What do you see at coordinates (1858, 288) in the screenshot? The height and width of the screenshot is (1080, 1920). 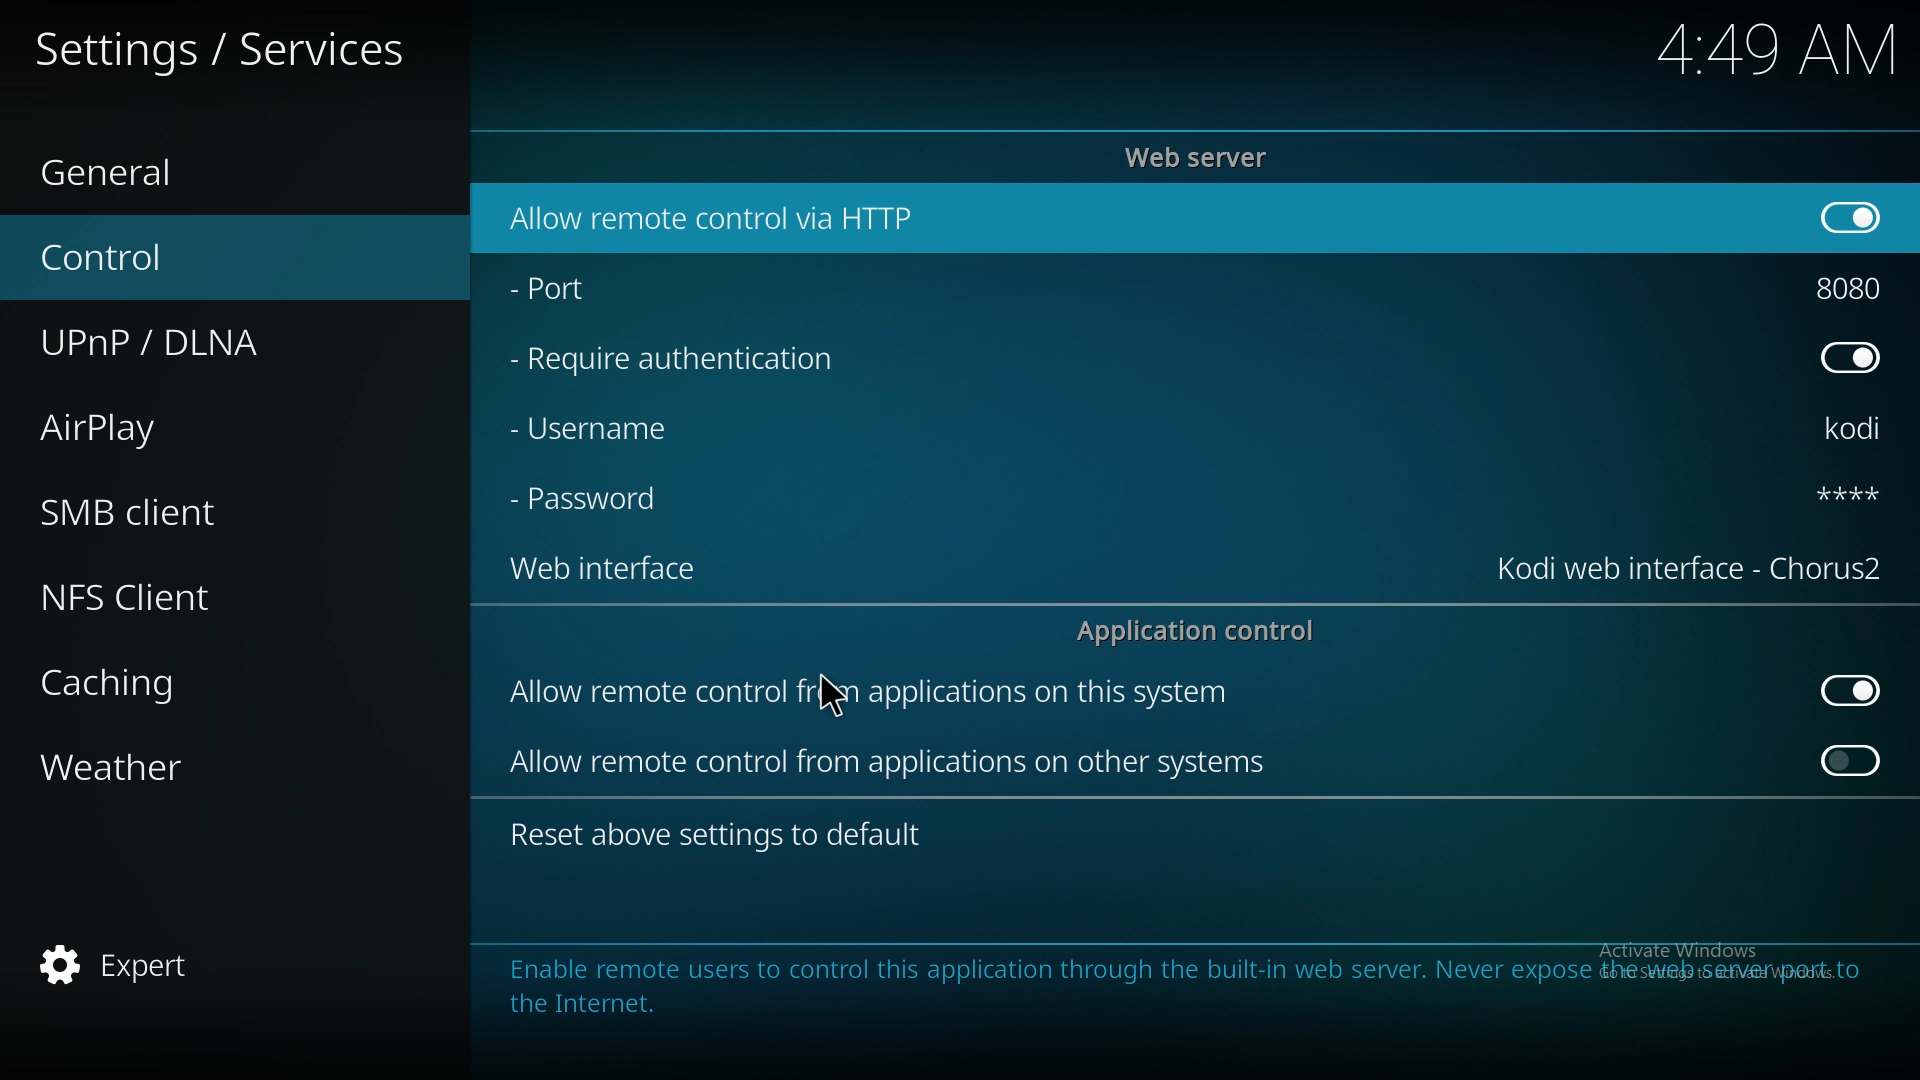 I see `port` at bounding box center [1858, 288].